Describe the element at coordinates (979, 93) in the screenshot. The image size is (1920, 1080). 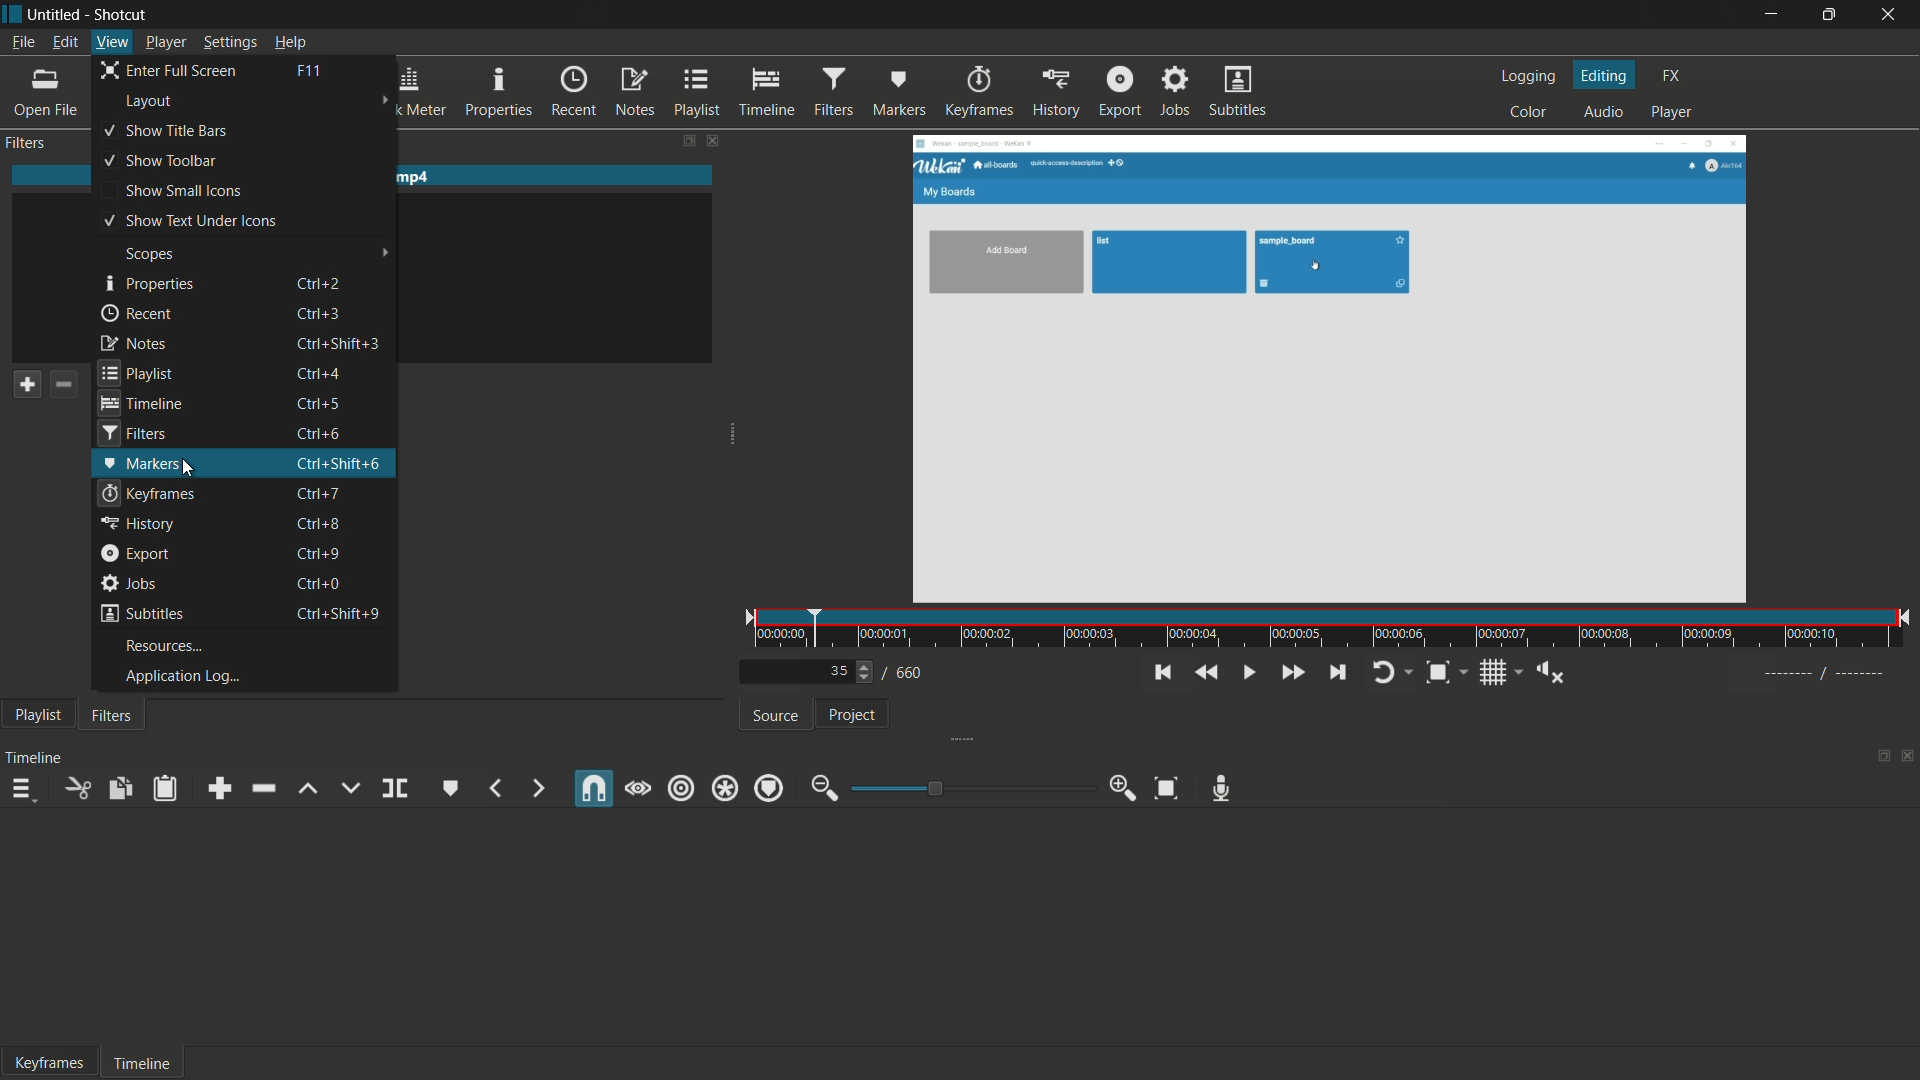
I see `keyframes` at that location.